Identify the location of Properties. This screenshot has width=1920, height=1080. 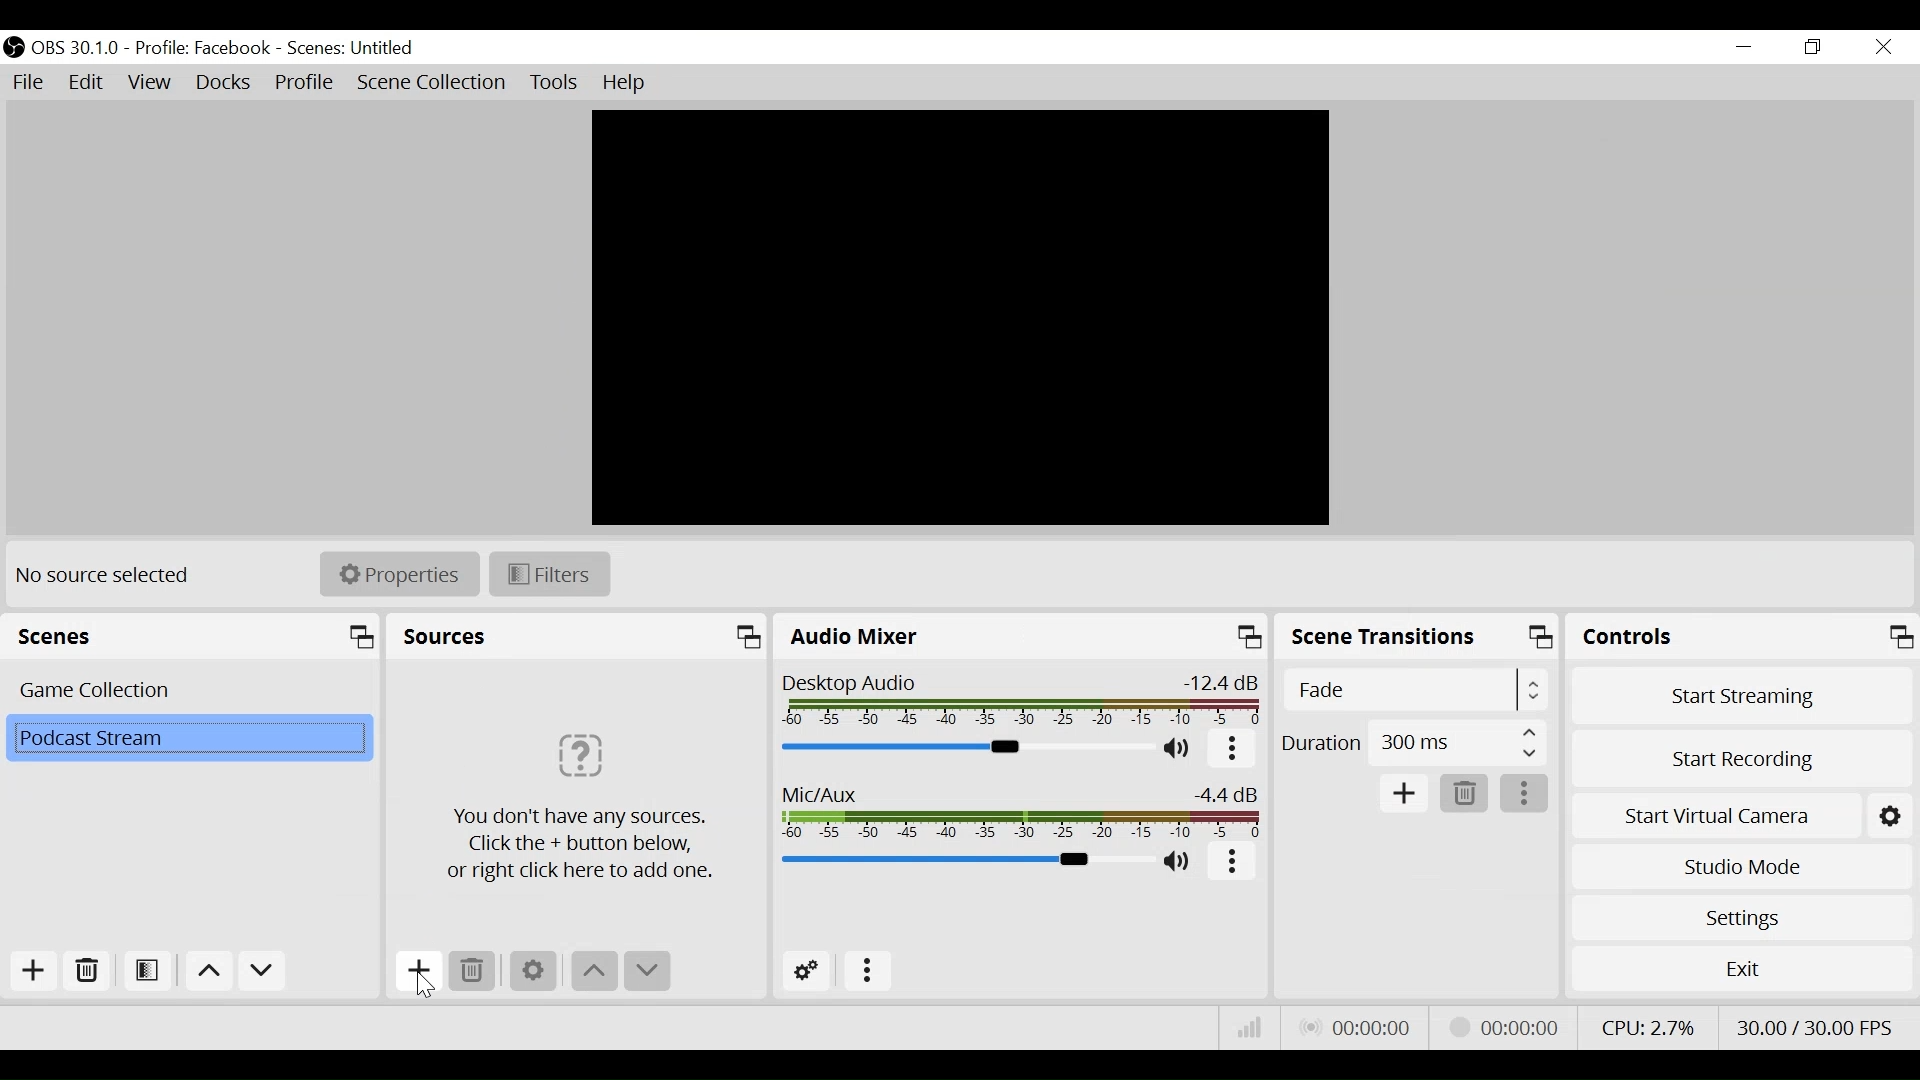
(399, 575).